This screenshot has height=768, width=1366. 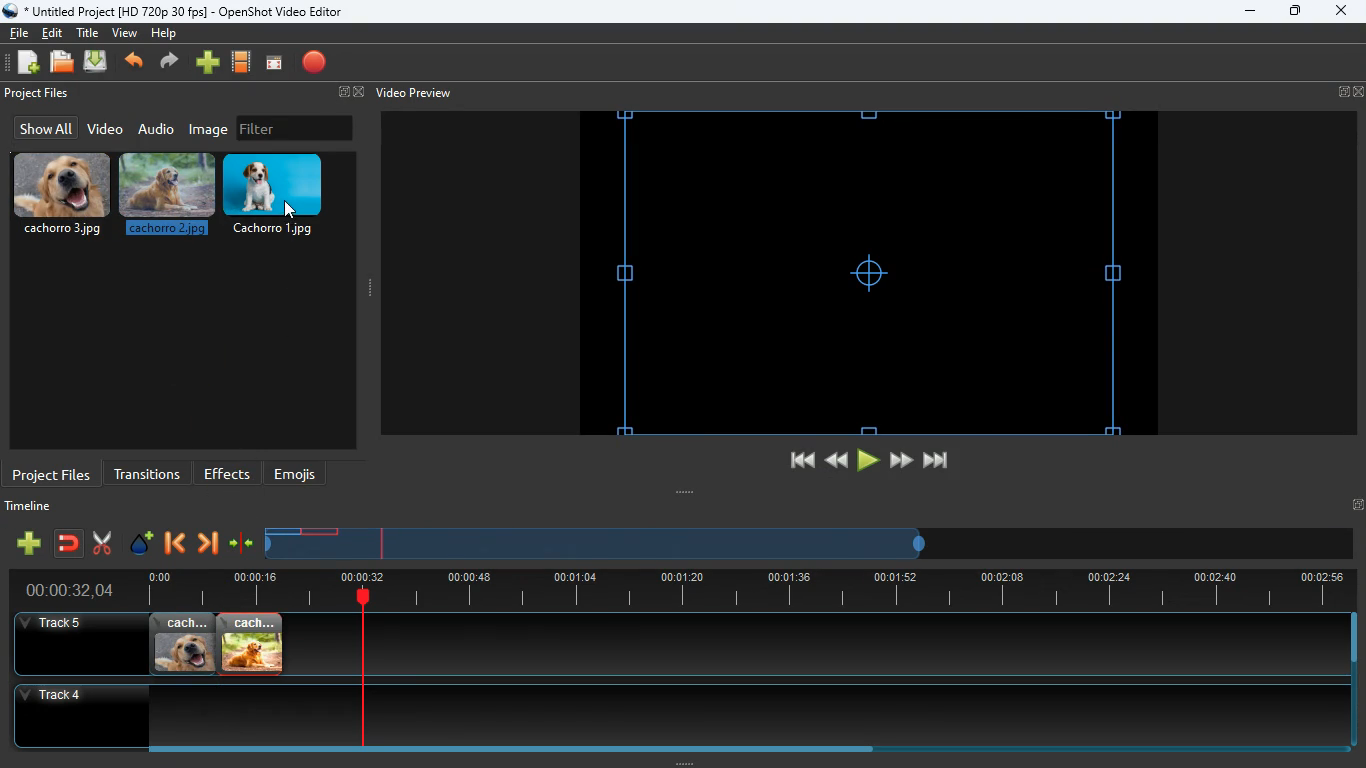 I want to click on minimize, so click(x=1250, y=12).